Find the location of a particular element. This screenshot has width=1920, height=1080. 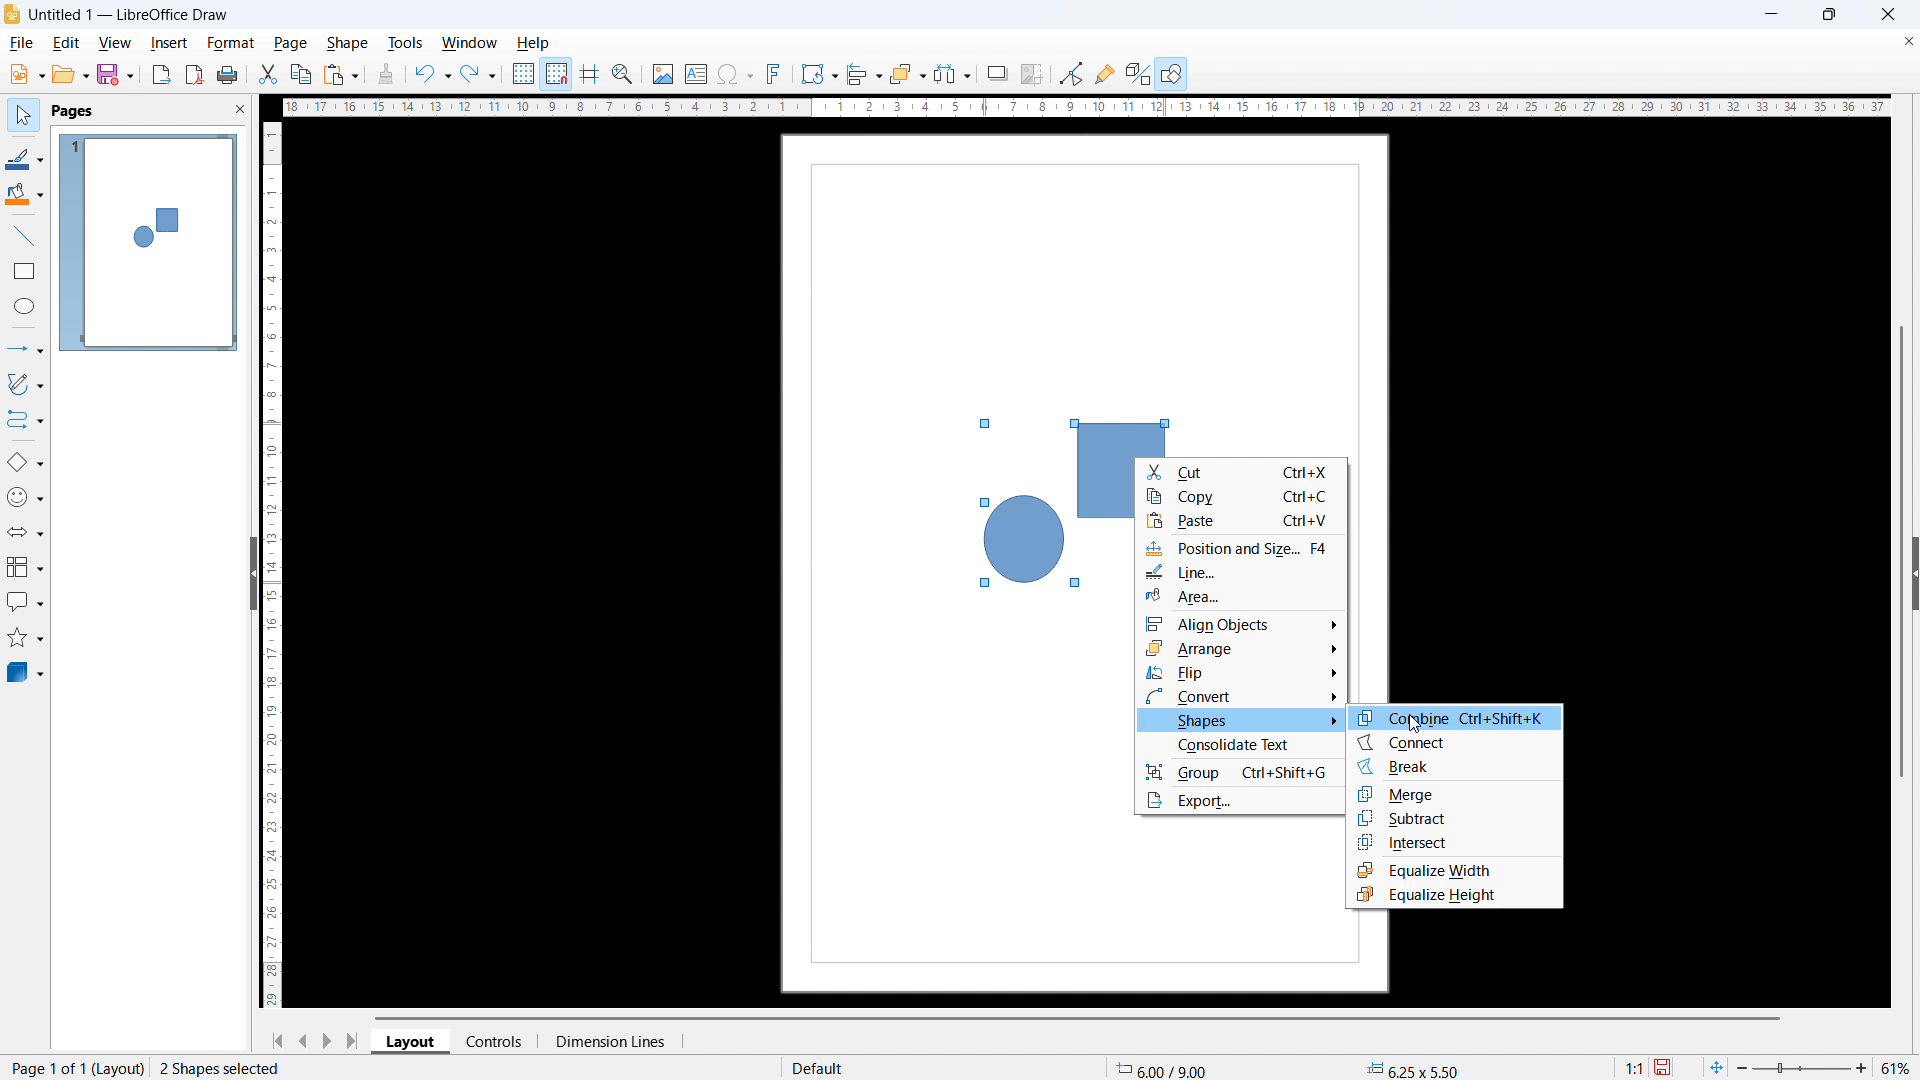

elipse is located at coordinates (26, 305).